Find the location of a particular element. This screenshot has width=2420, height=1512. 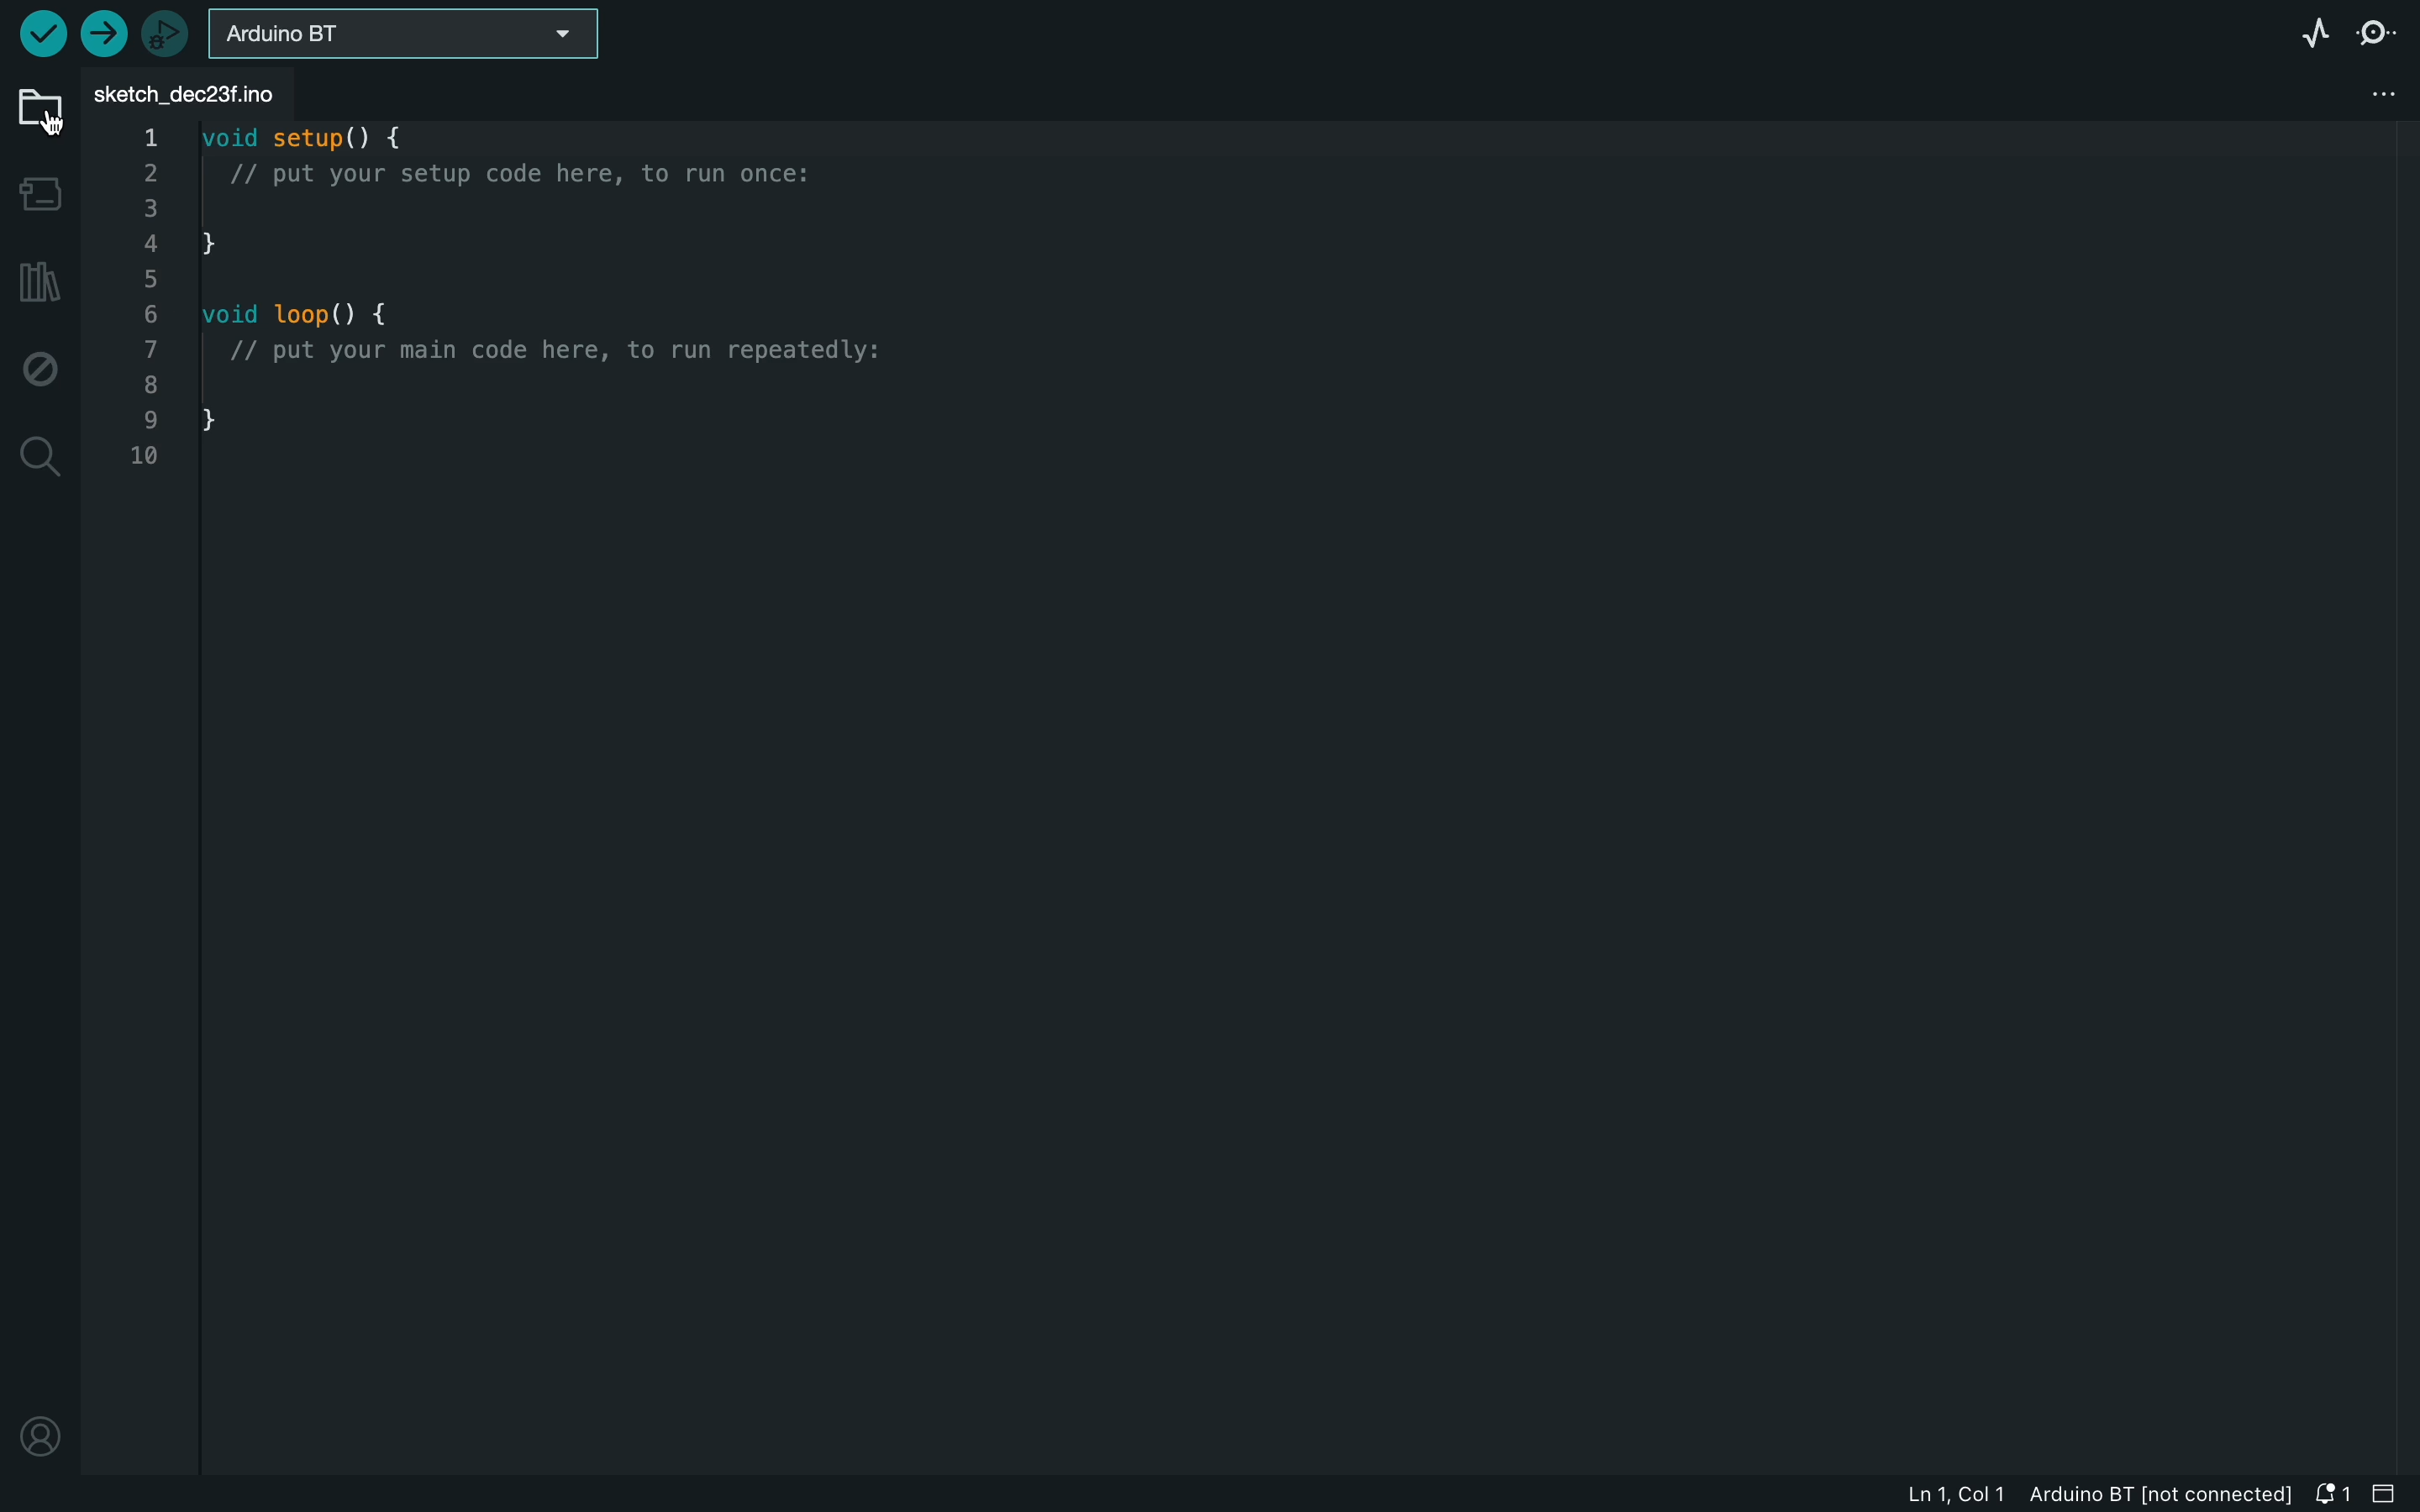

verify is located at coordinates (40, 32).